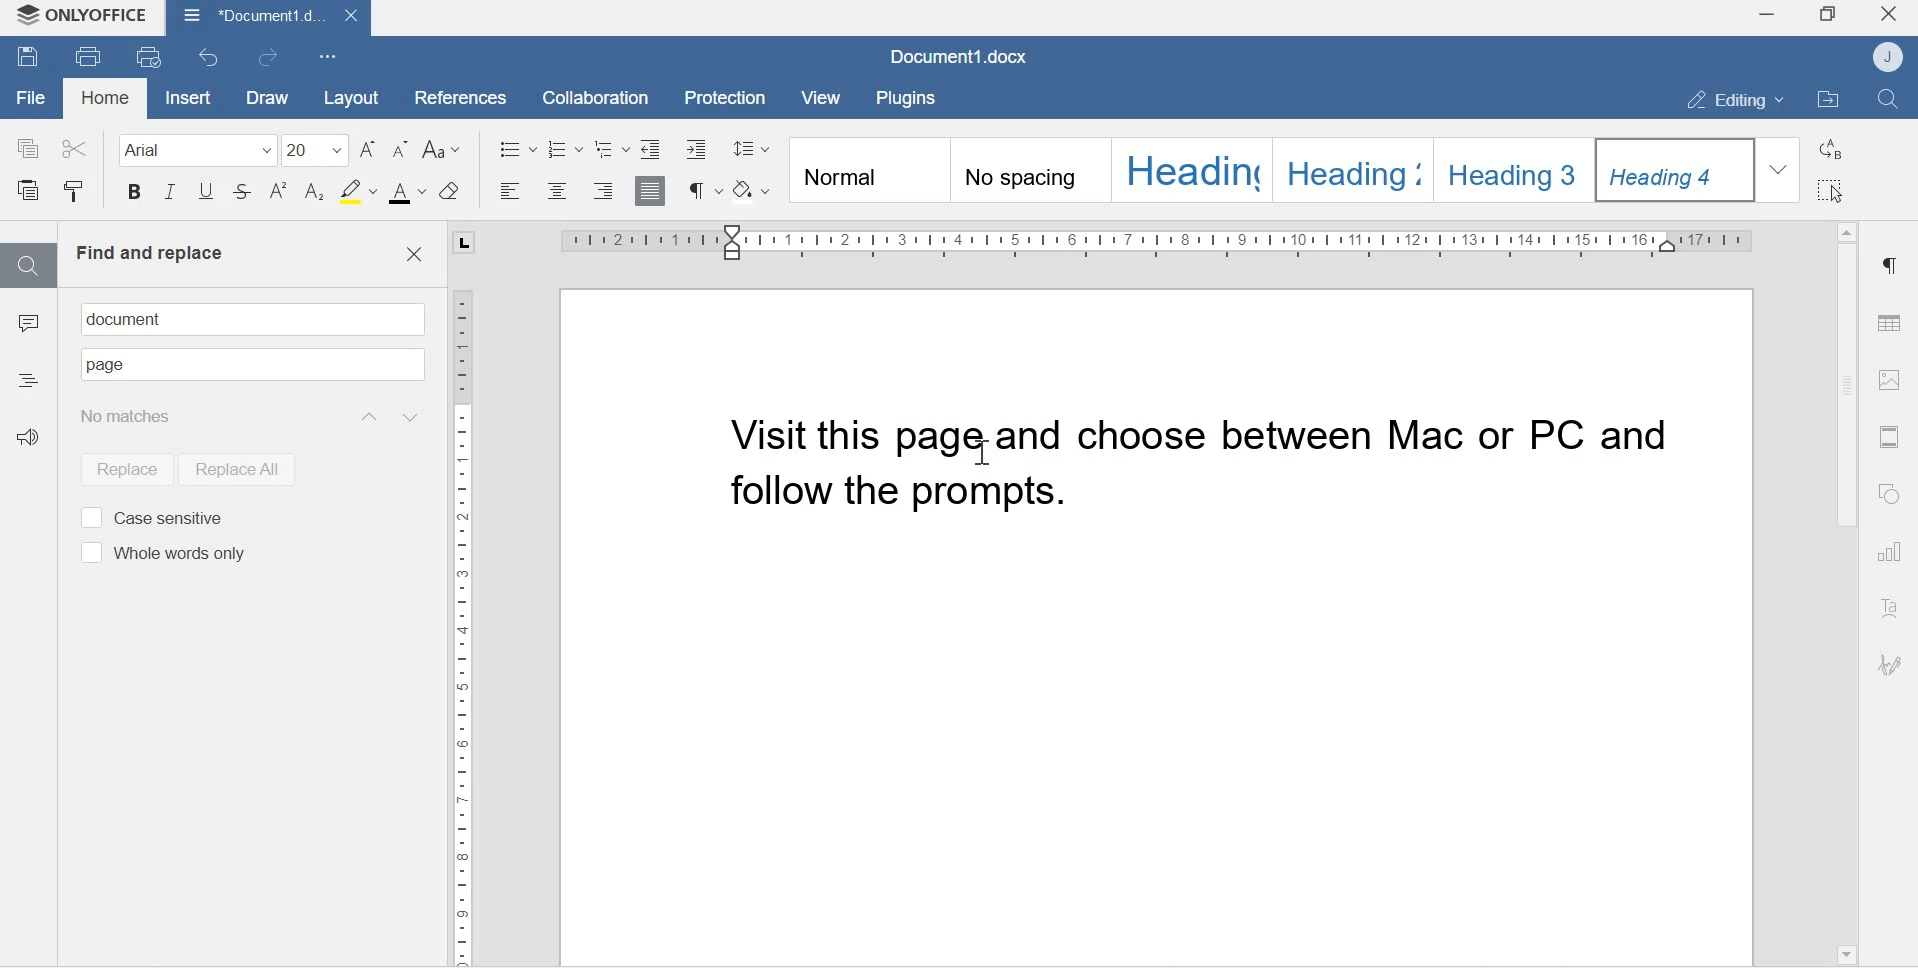 This screenshot has height=968, width=1918. Describe the element at coordinates (1828, 16) in the screenshot. I see `Maximize` at that location.